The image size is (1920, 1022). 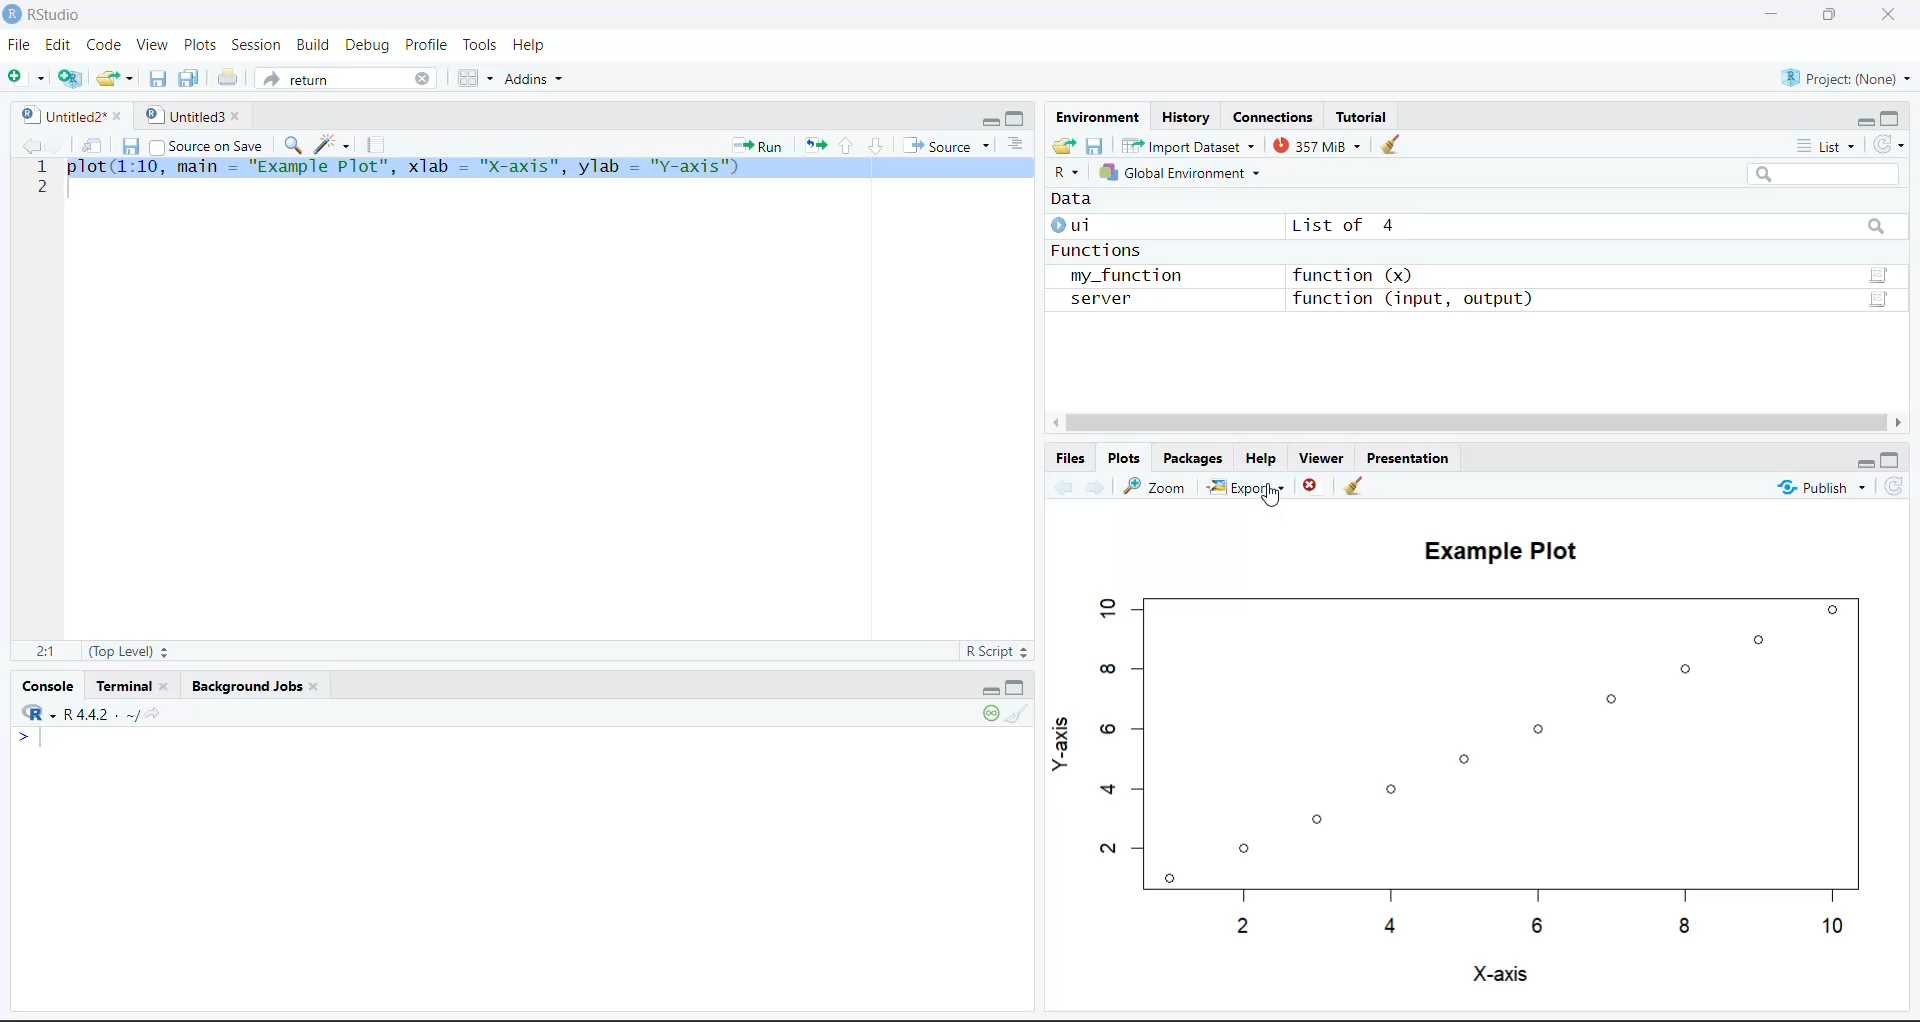 I want to click on Close, so click(x=1312, y=485).